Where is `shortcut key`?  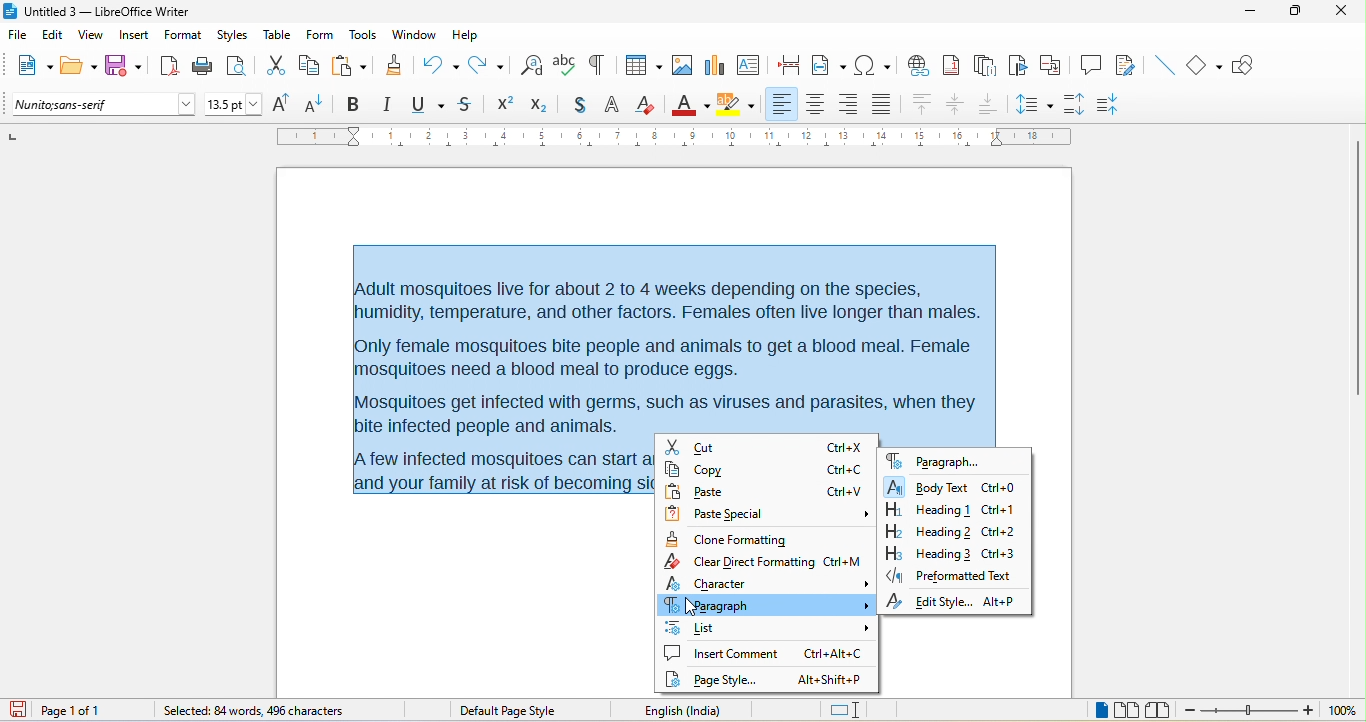
shortcut key is located at coordinates (1002, 552).